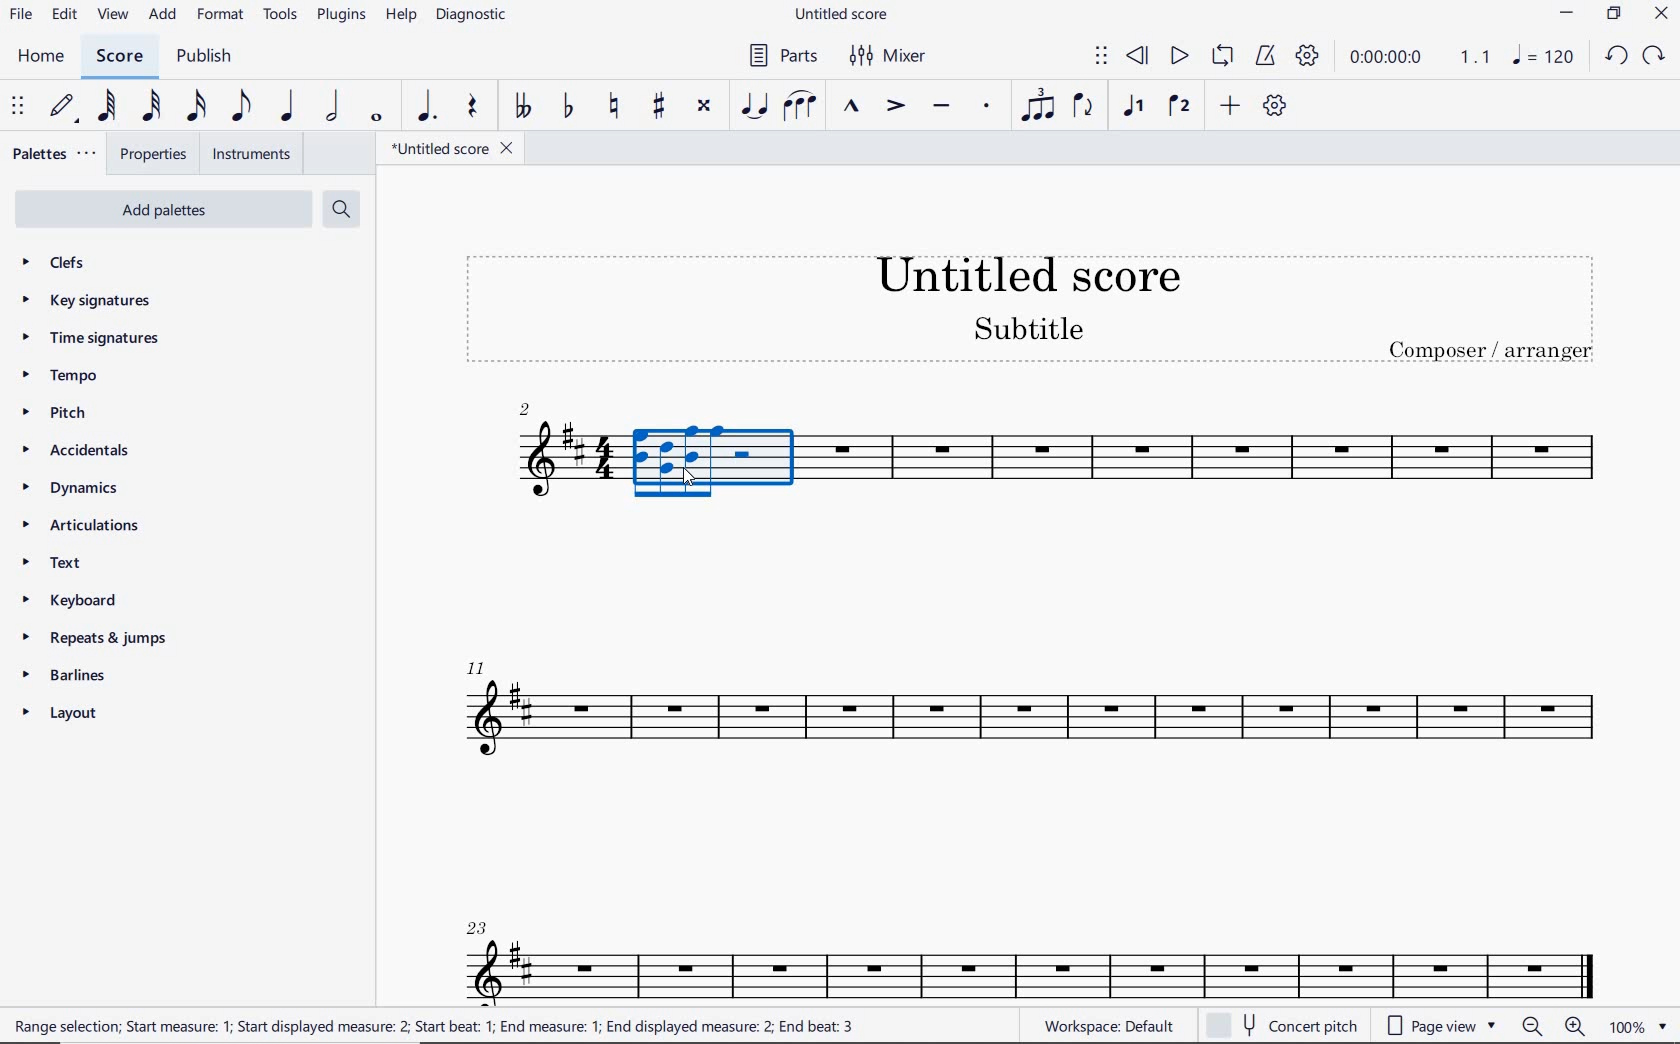  What do you see at coordinates (782, 54) in the screenshot?
I see `PARTS` at bounding box center [782, 54].